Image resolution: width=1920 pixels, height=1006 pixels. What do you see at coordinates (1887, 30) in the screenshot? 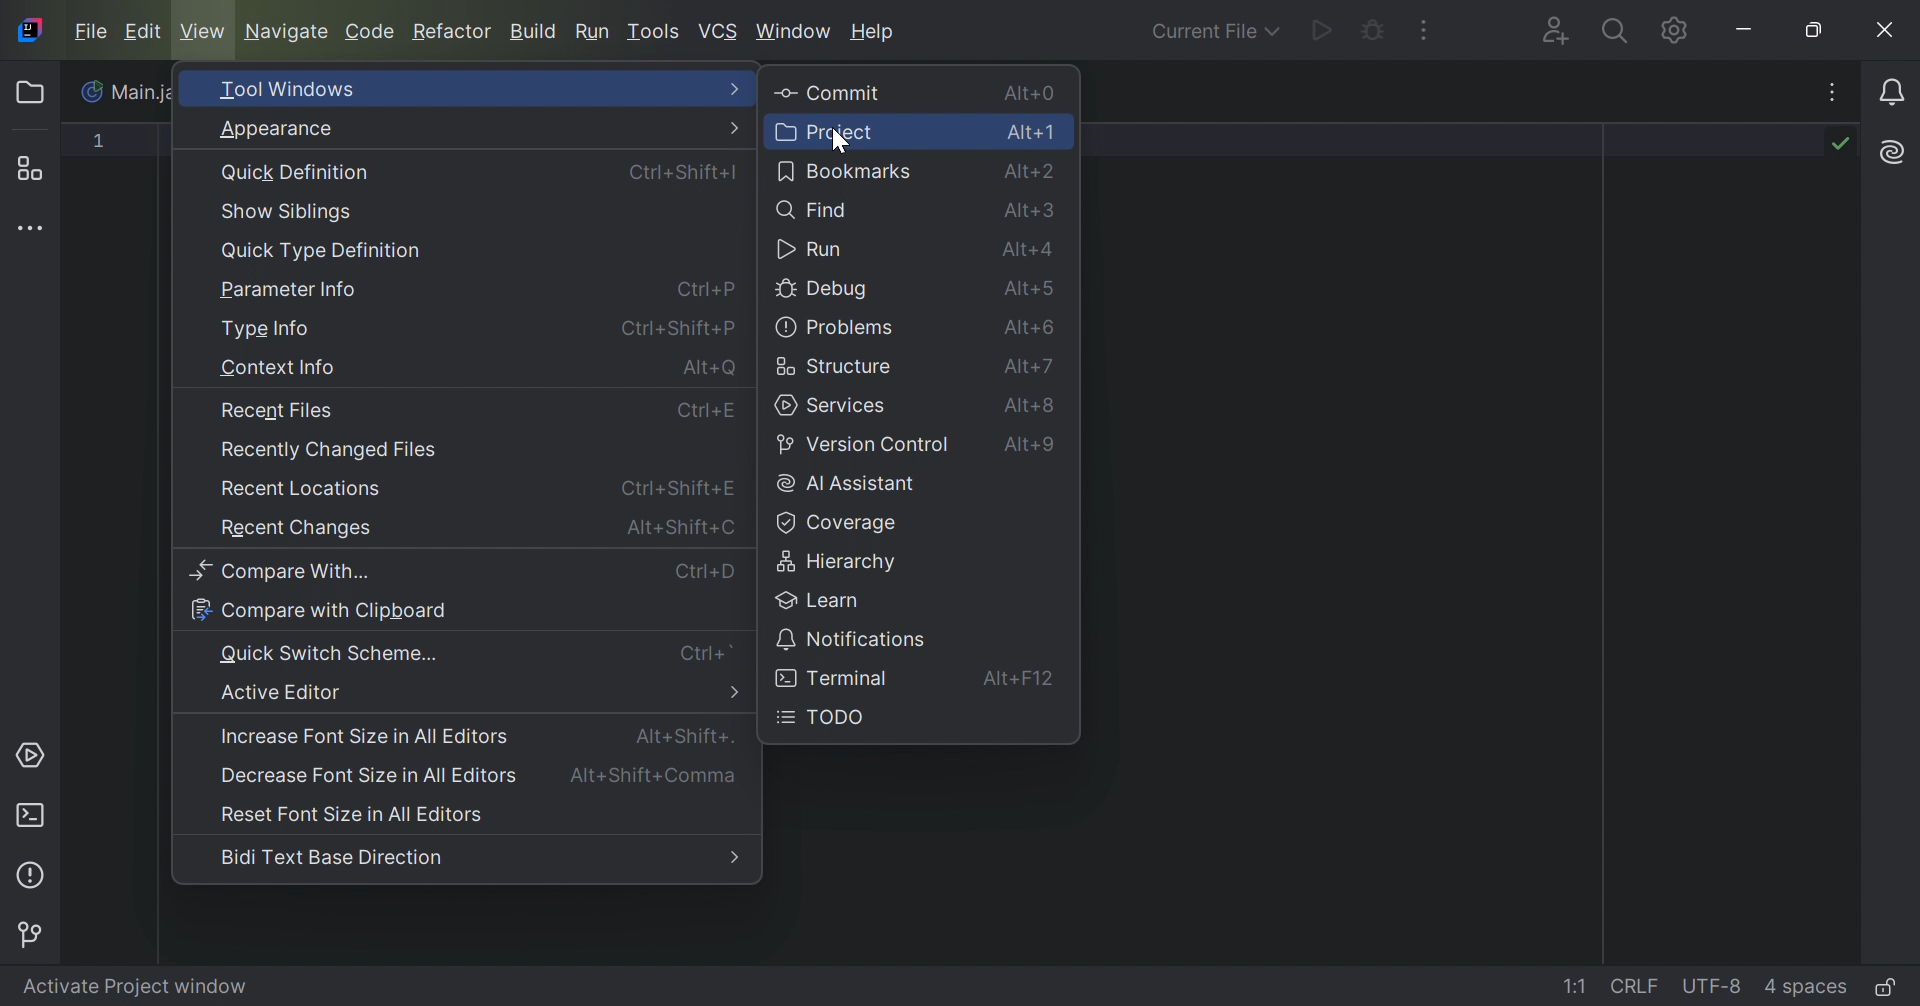
I see `Close` at bounding box center [1887, 30].